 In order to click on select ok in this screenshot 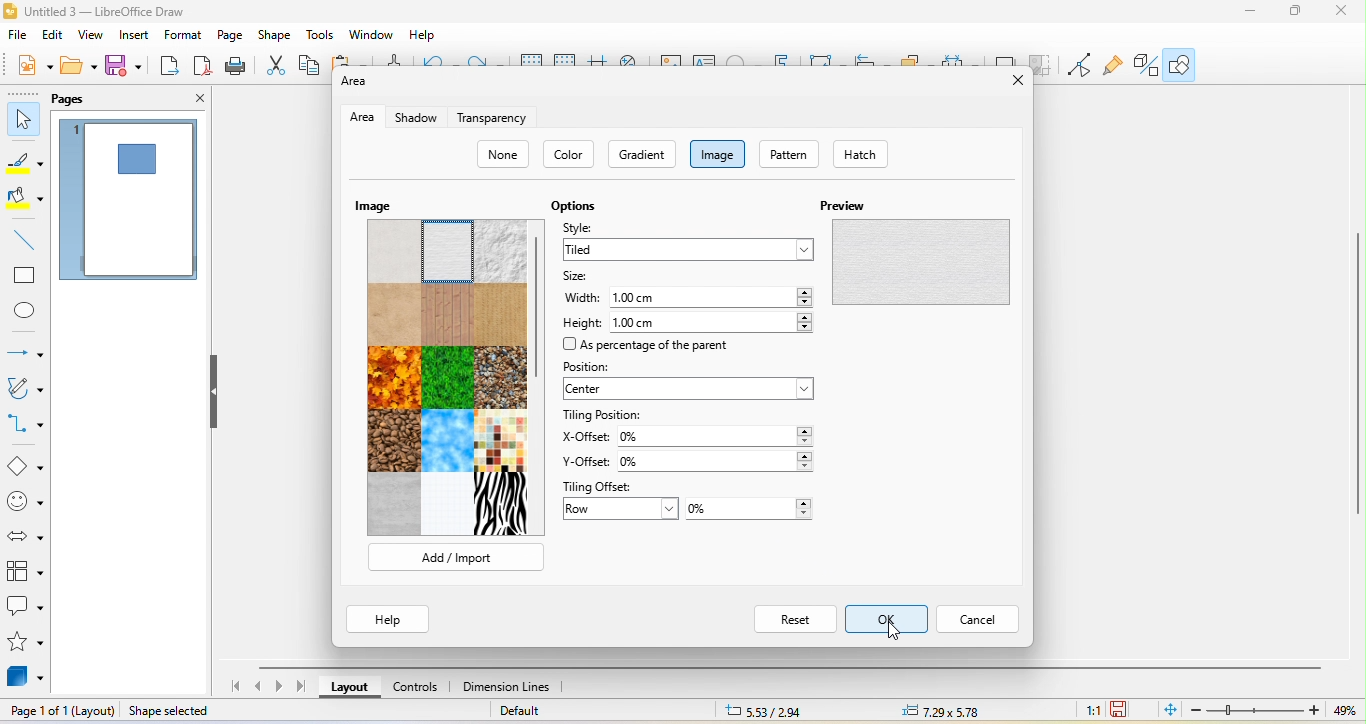, I will do `click(887, 618)`.